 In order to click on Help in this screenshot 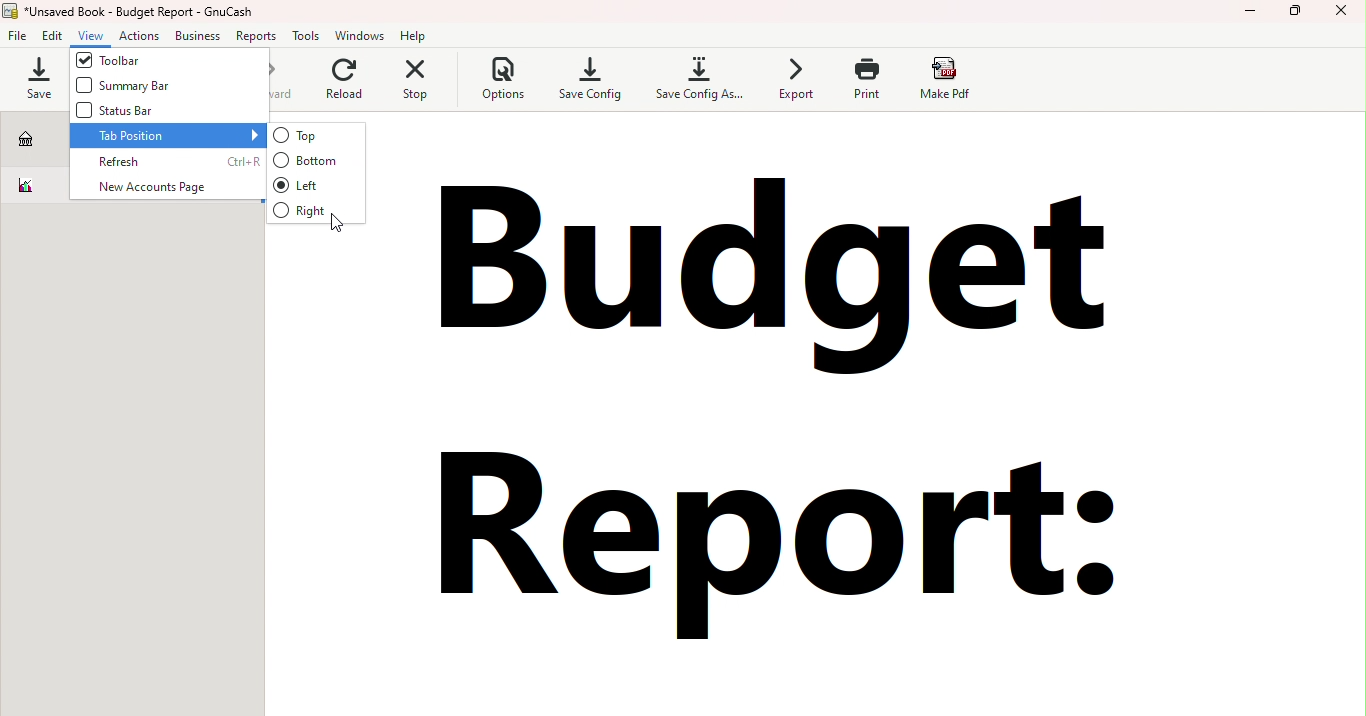, I will do `click(416, 35)`.